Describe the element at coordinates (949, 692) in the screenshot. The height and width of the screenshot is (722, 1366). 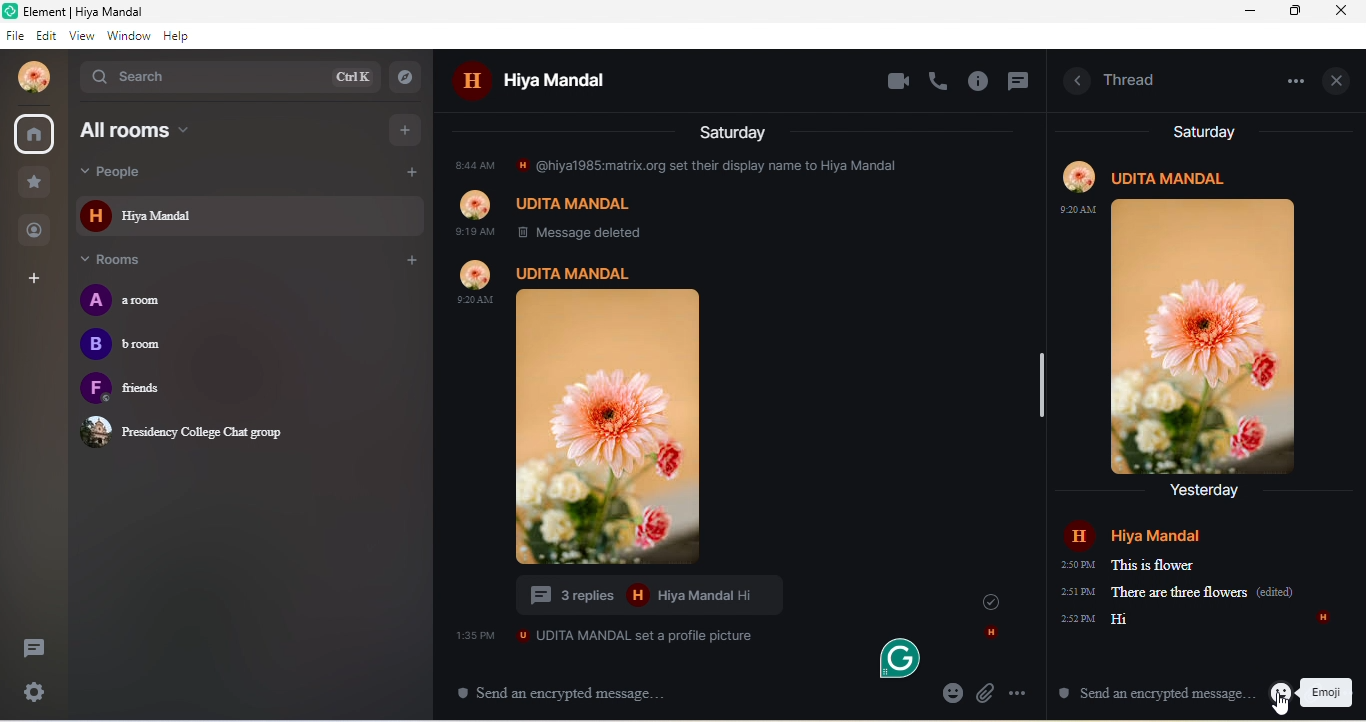
I see `emojis` at that location.